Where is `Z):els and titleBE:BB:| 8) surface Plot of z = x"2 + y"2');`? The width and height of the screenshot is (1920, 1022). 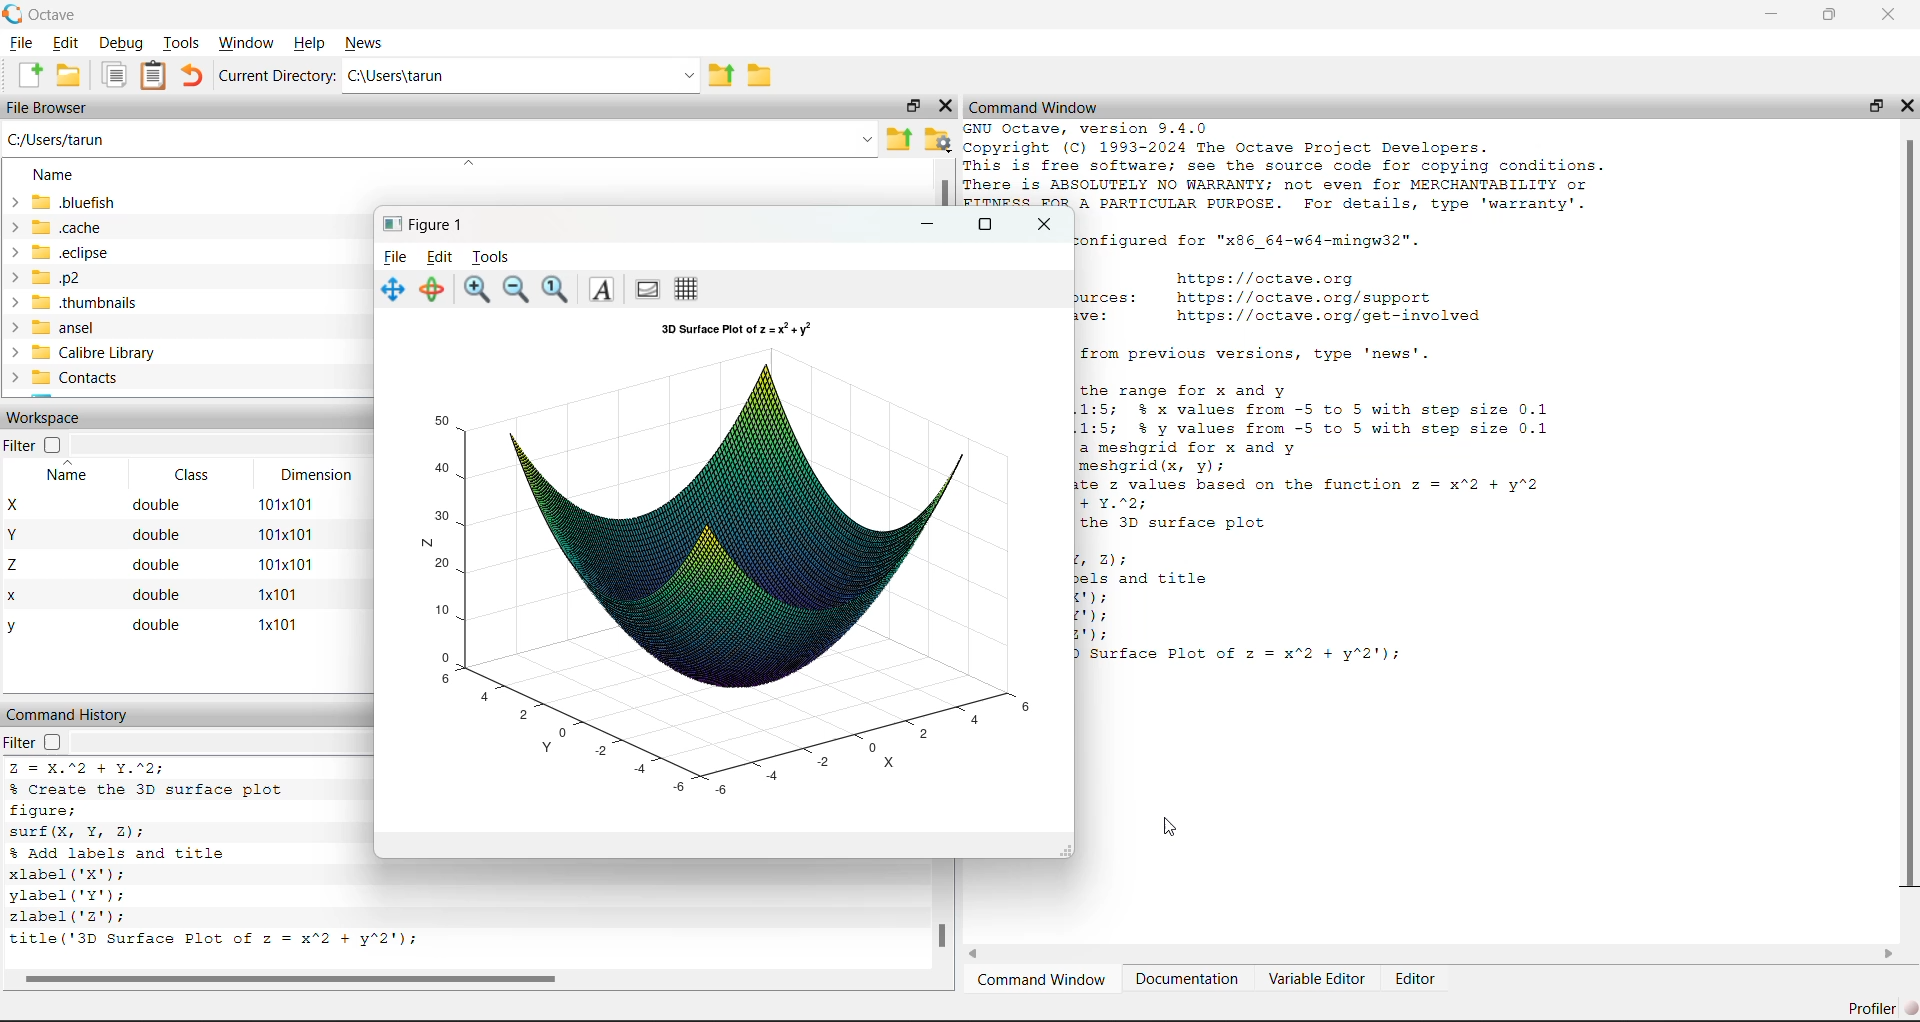
Z):els and titleBE:BB:| 8) surface Plot of z = x"2 + y"2'); is located at coordinates (1253, 612).